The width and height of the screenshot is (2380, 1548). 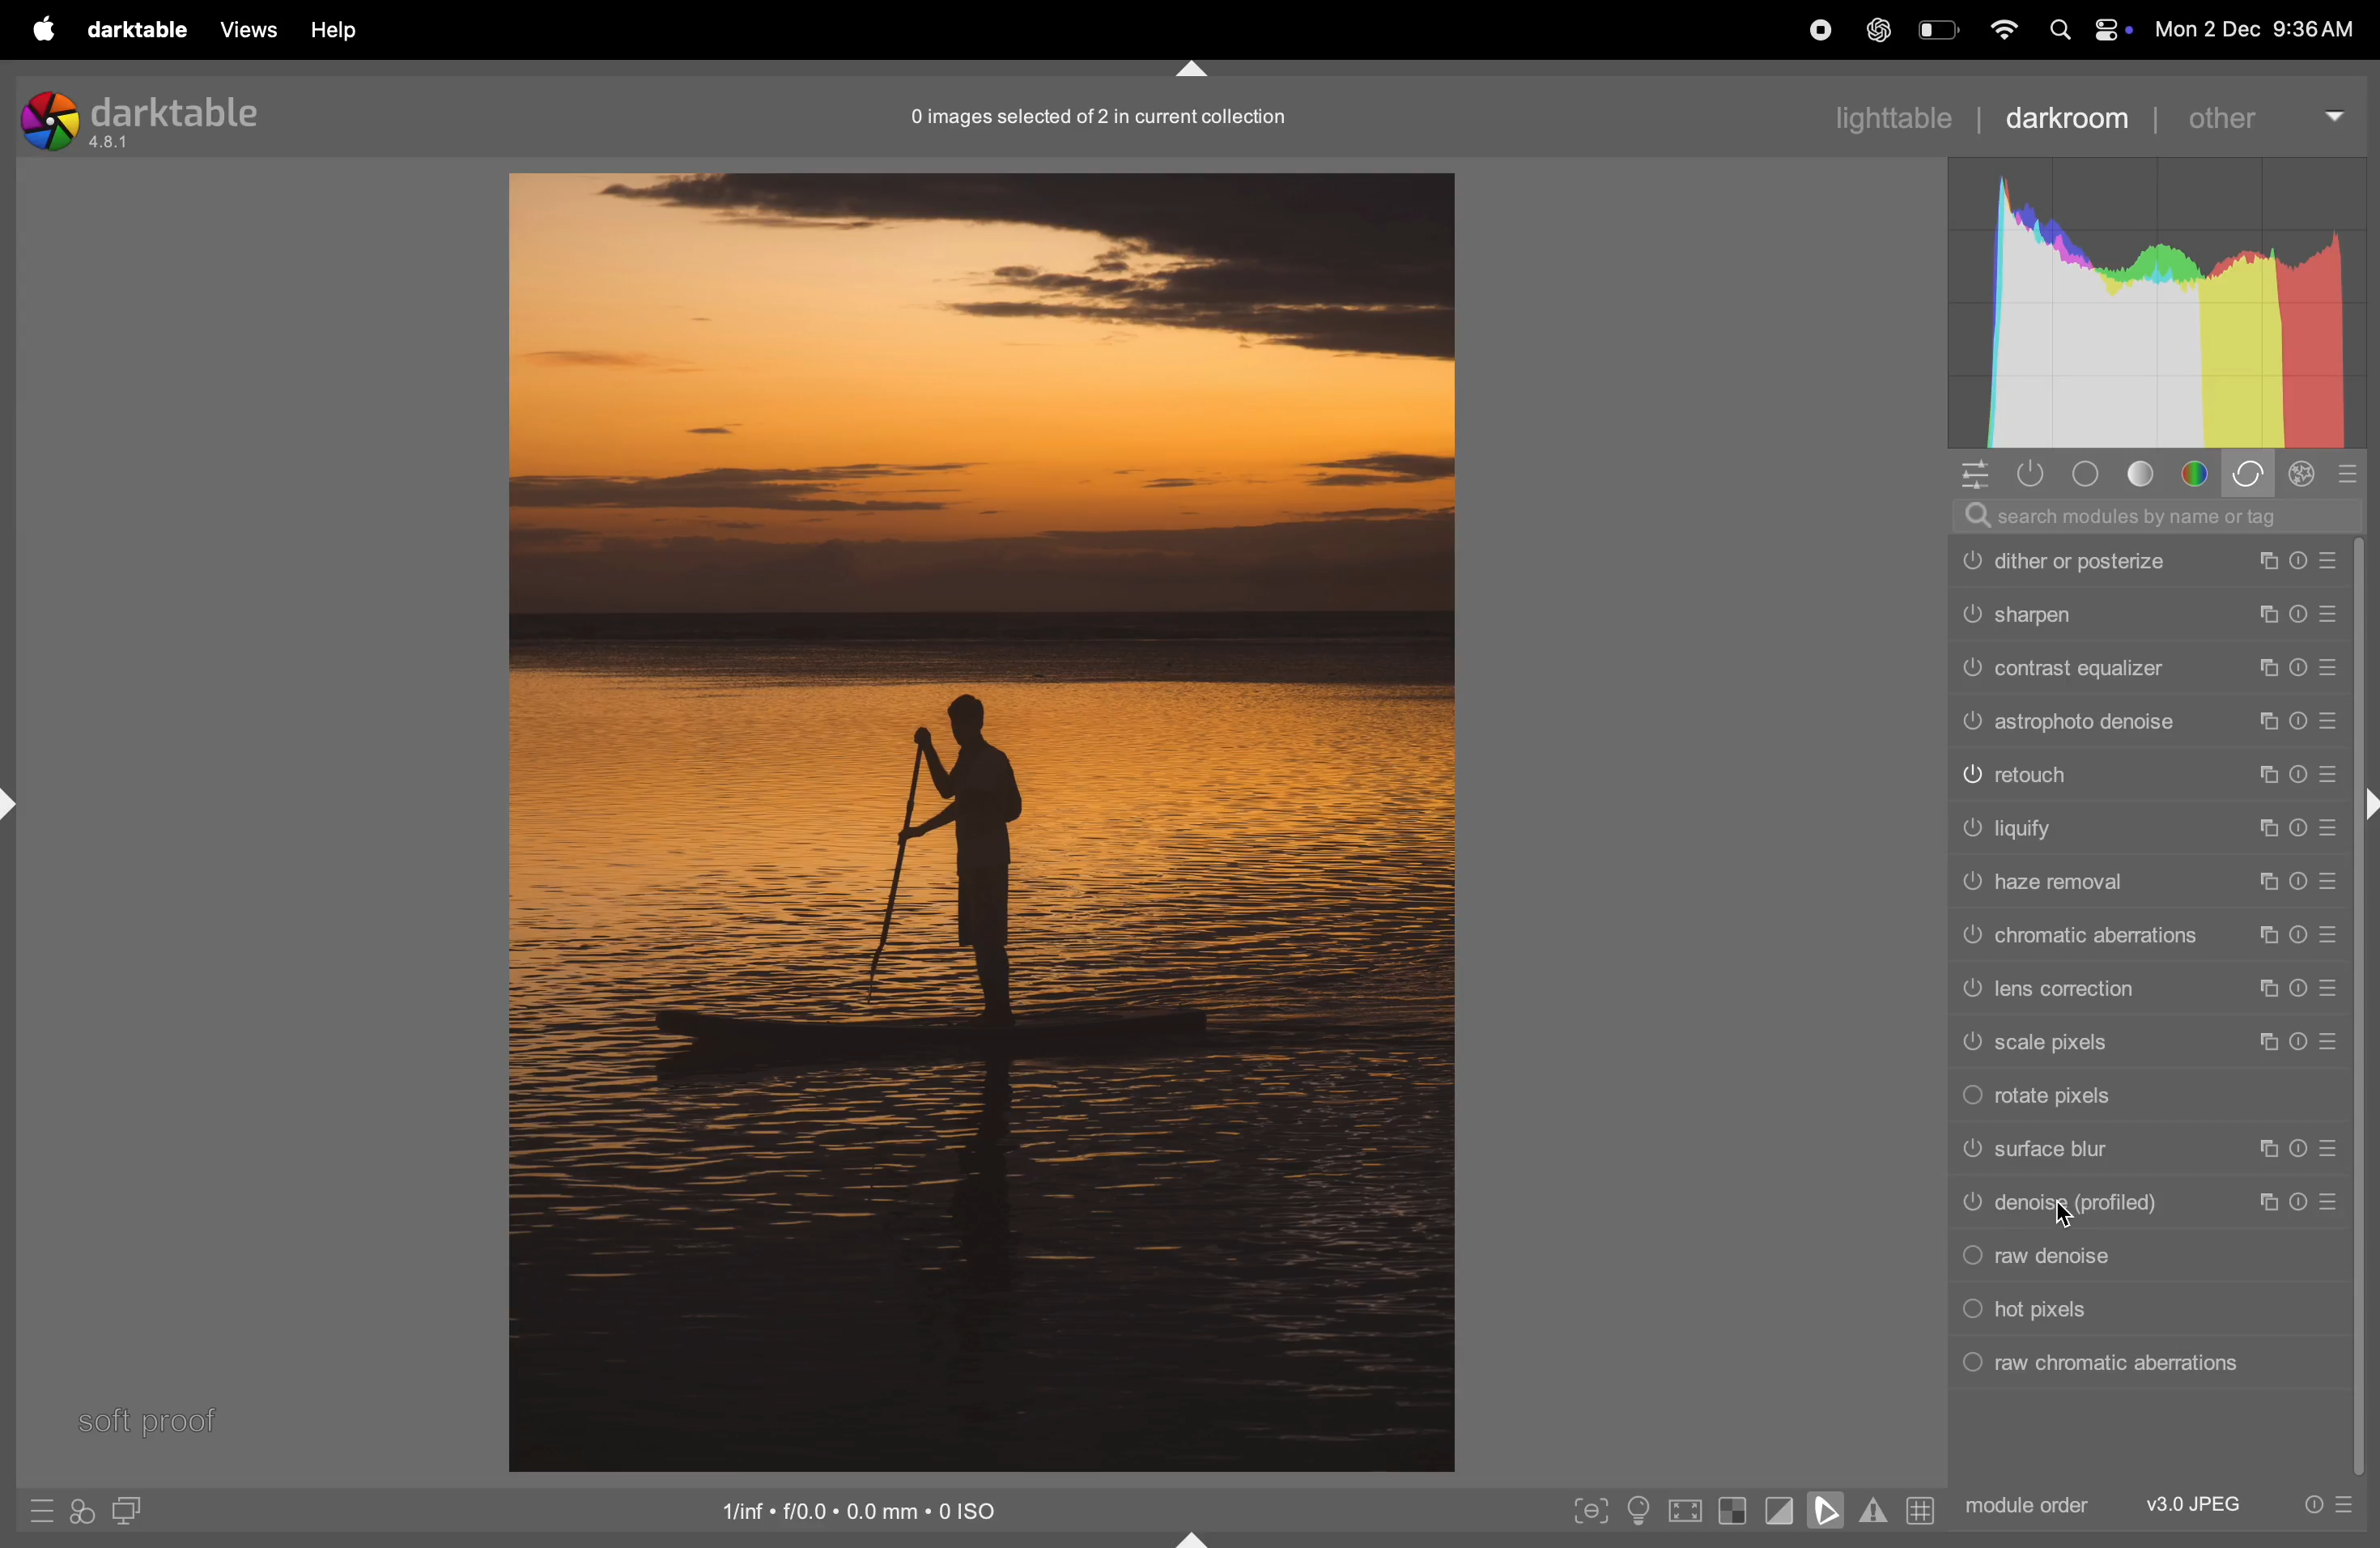 I want to click on darktable version, so click(x=142, y=115).